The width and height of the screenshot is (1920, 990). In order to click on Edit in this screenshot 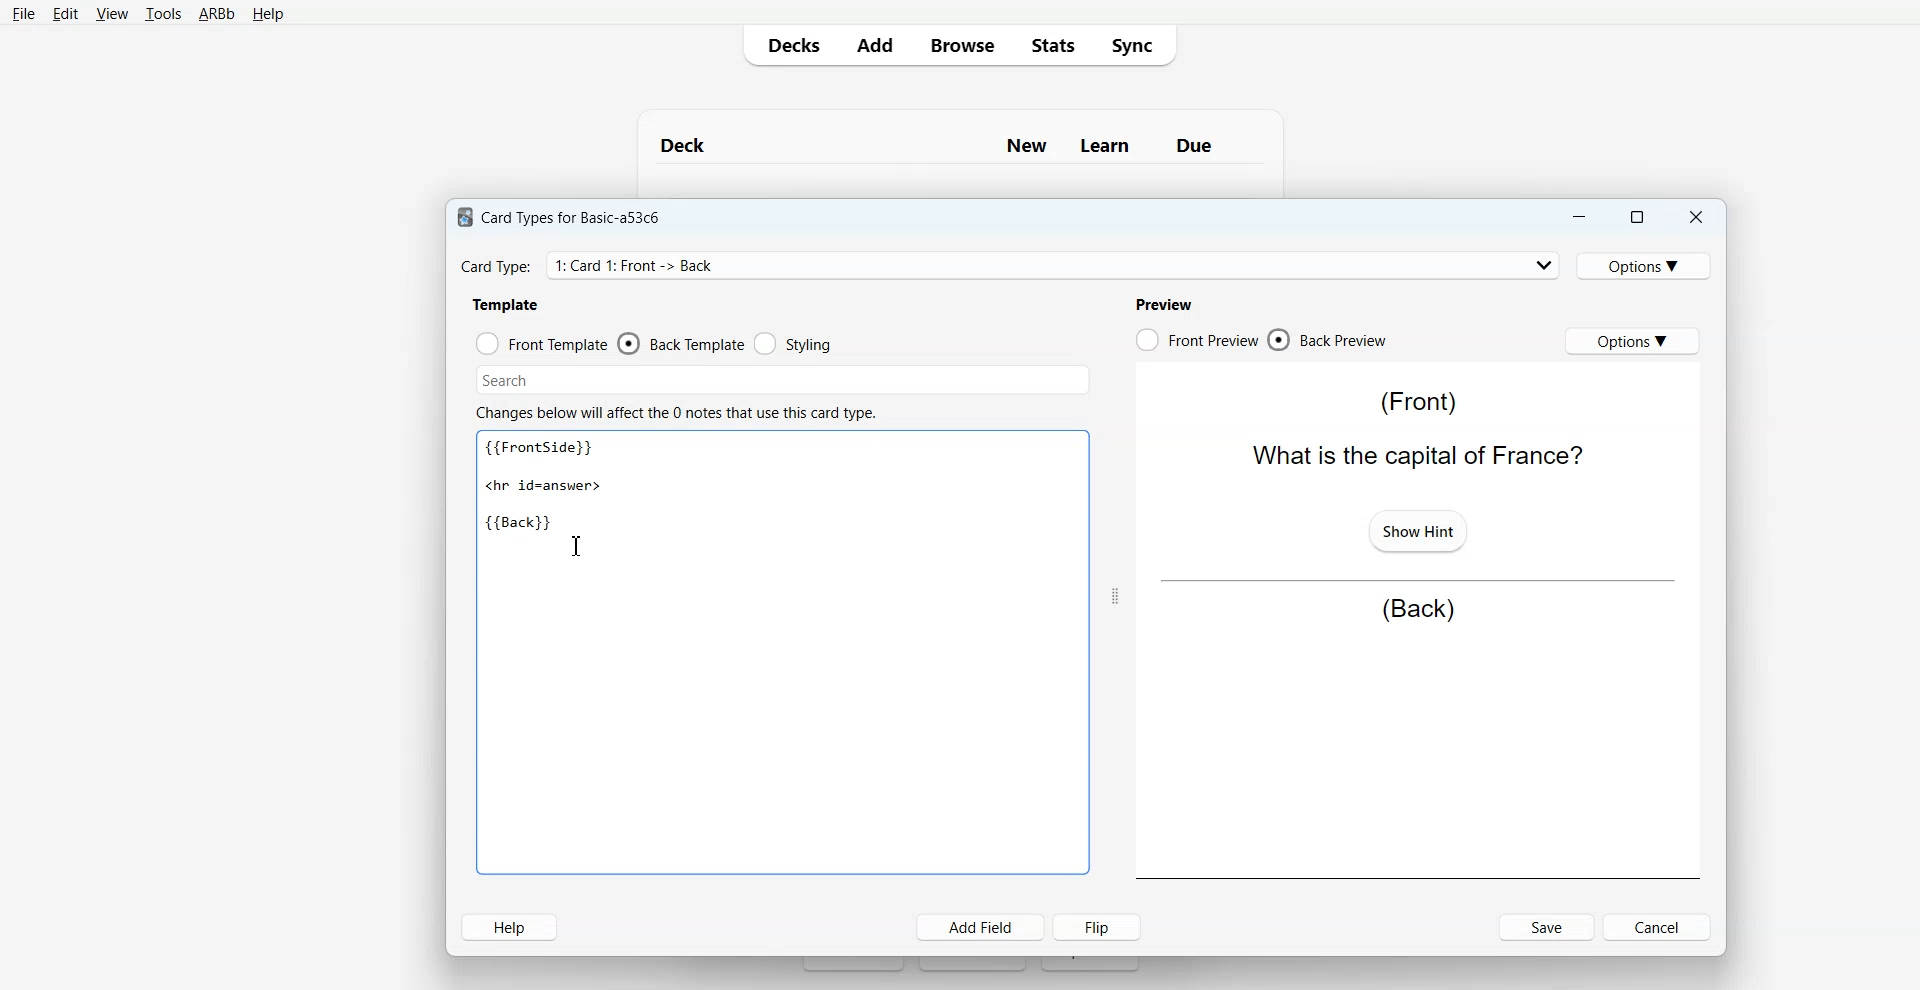, I will do `click(66, 14)`.